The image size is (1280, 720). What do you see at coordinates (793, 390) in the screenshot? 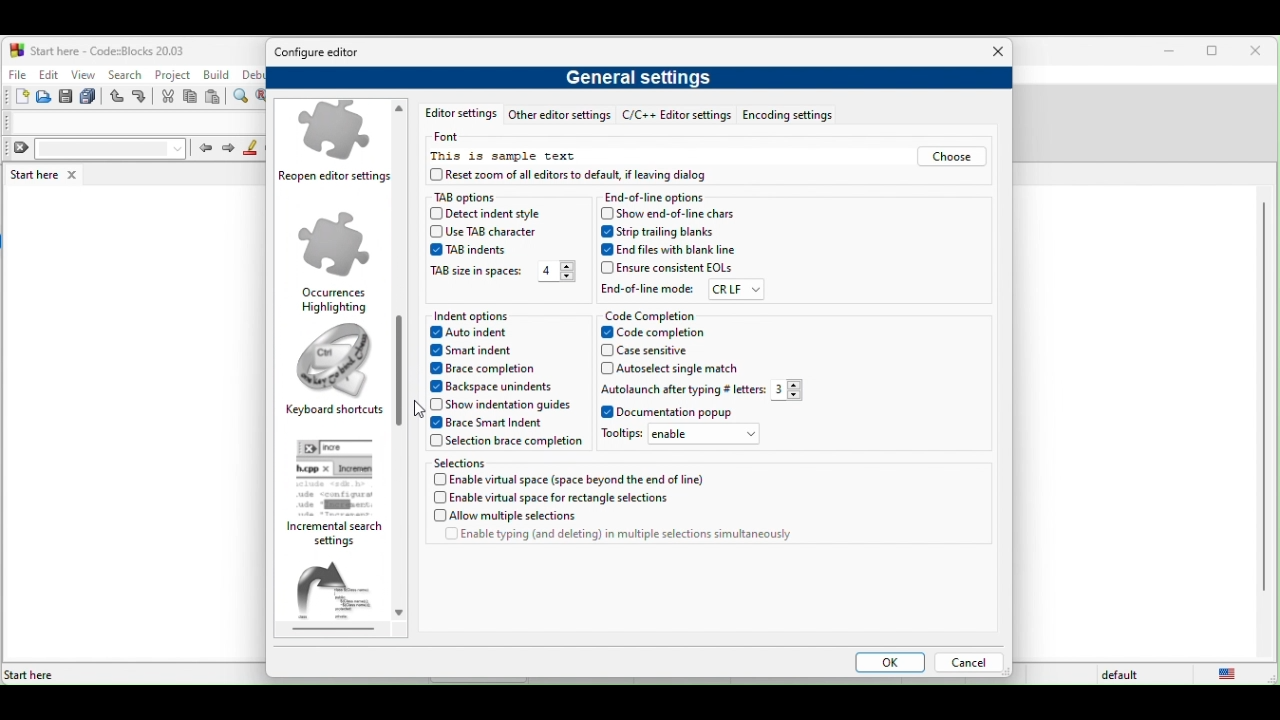
I see `3` at bounding box center [793, 390].